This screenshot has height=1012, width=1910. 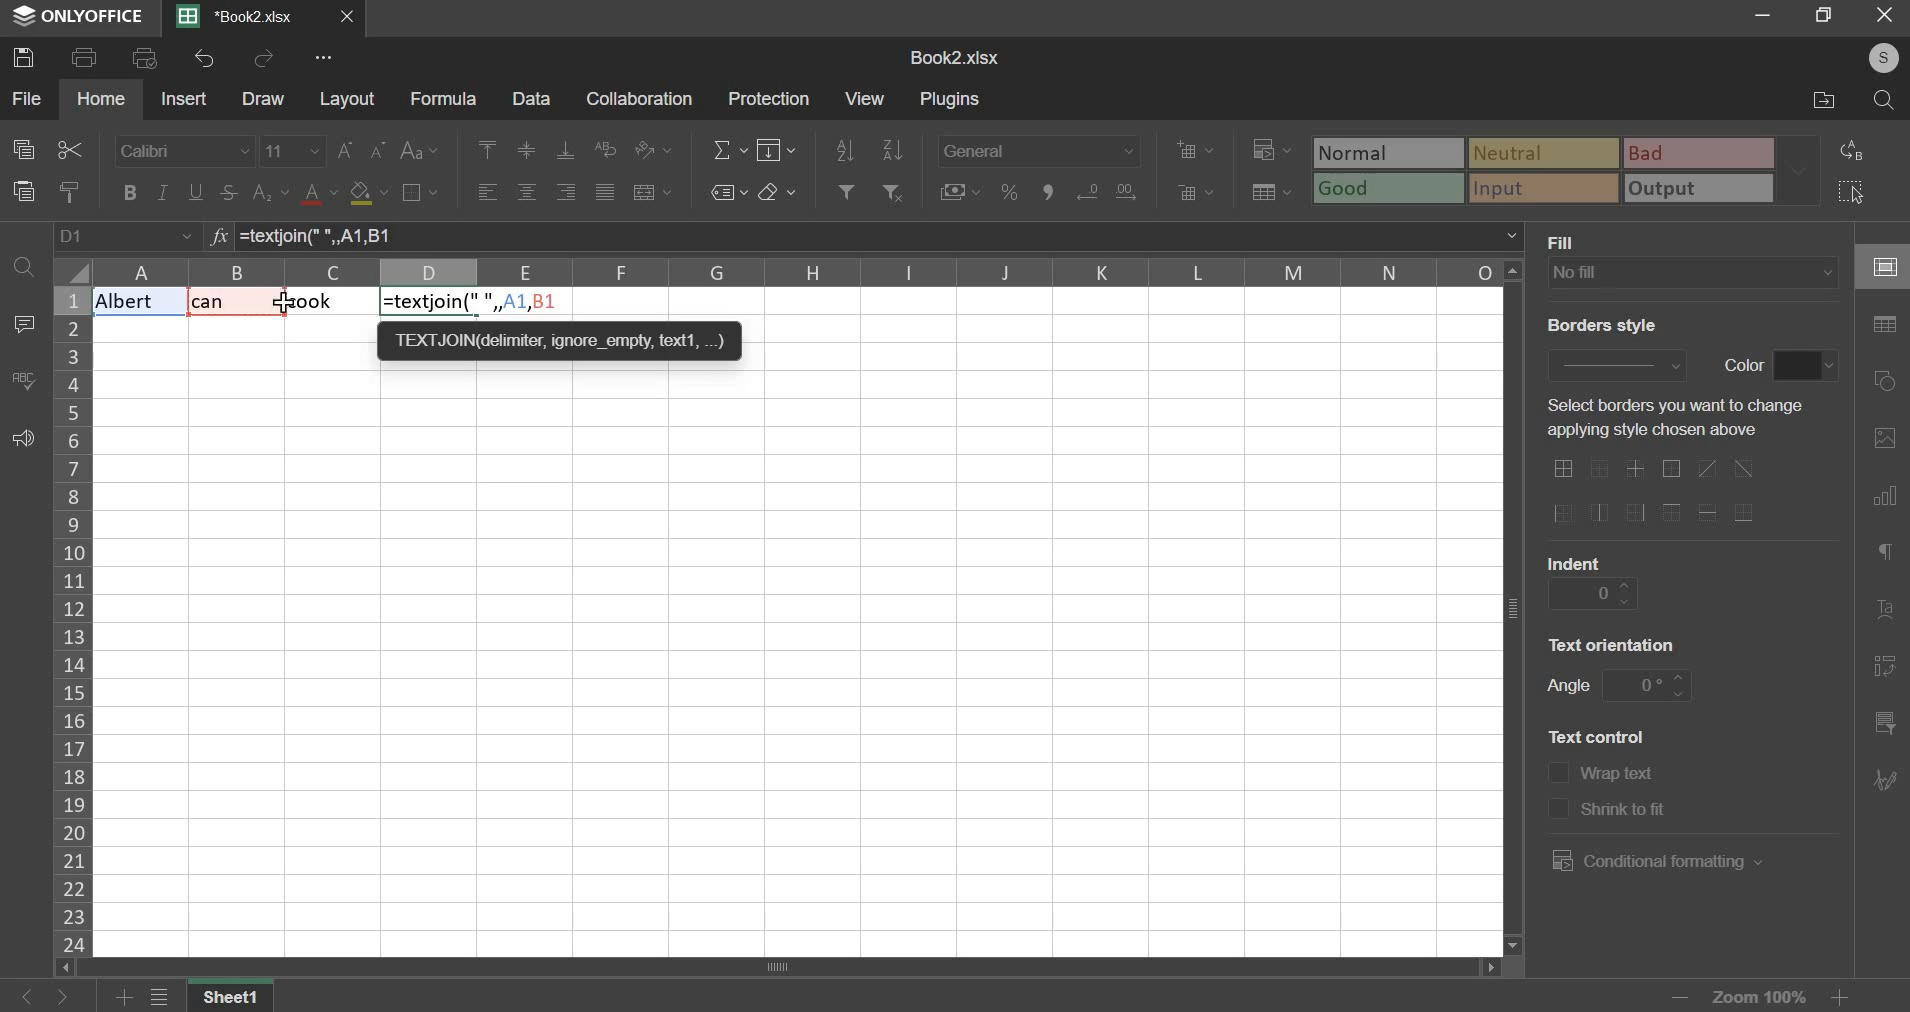 I want to click on paragraph, so click(x=1883, y=555).